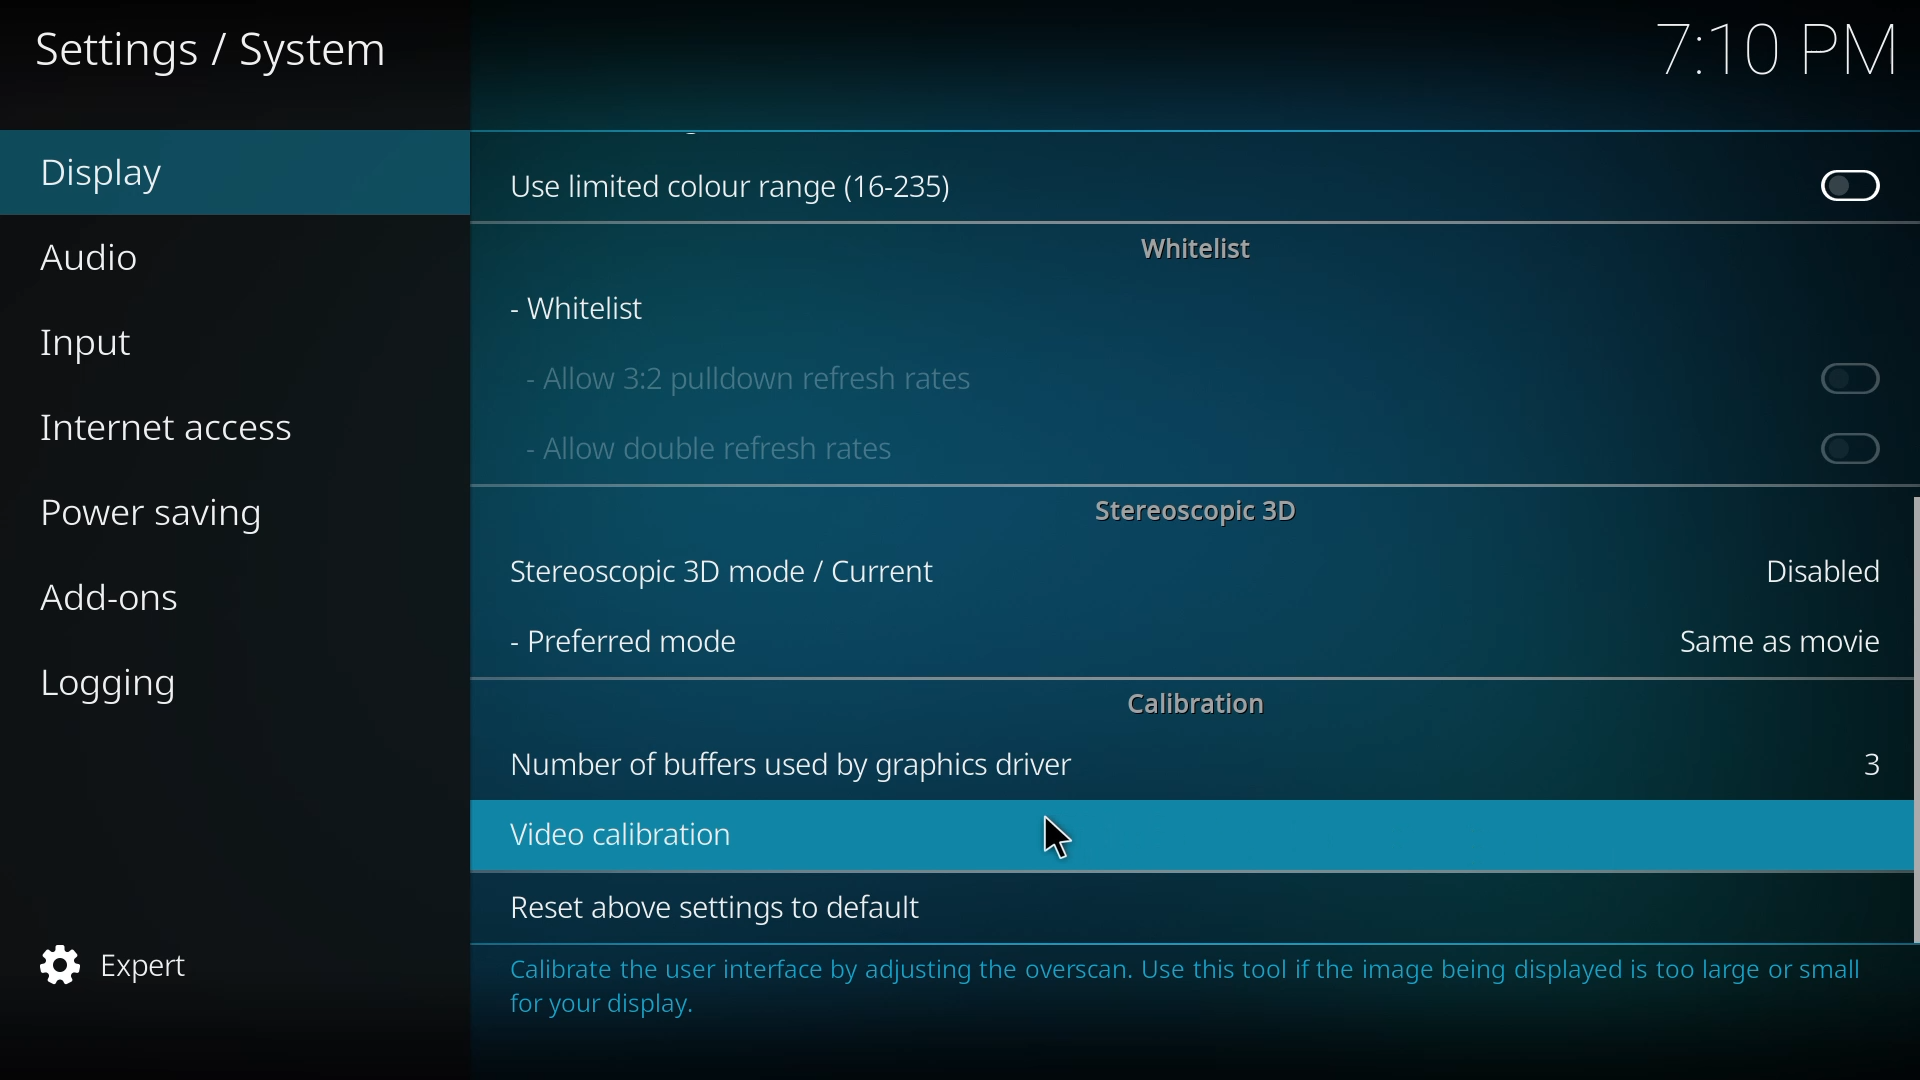 This screenshot has width=1920, height=1080. Describe the element at coordinates (1046, 839) in the screenshot. I see `cursor` at that location.